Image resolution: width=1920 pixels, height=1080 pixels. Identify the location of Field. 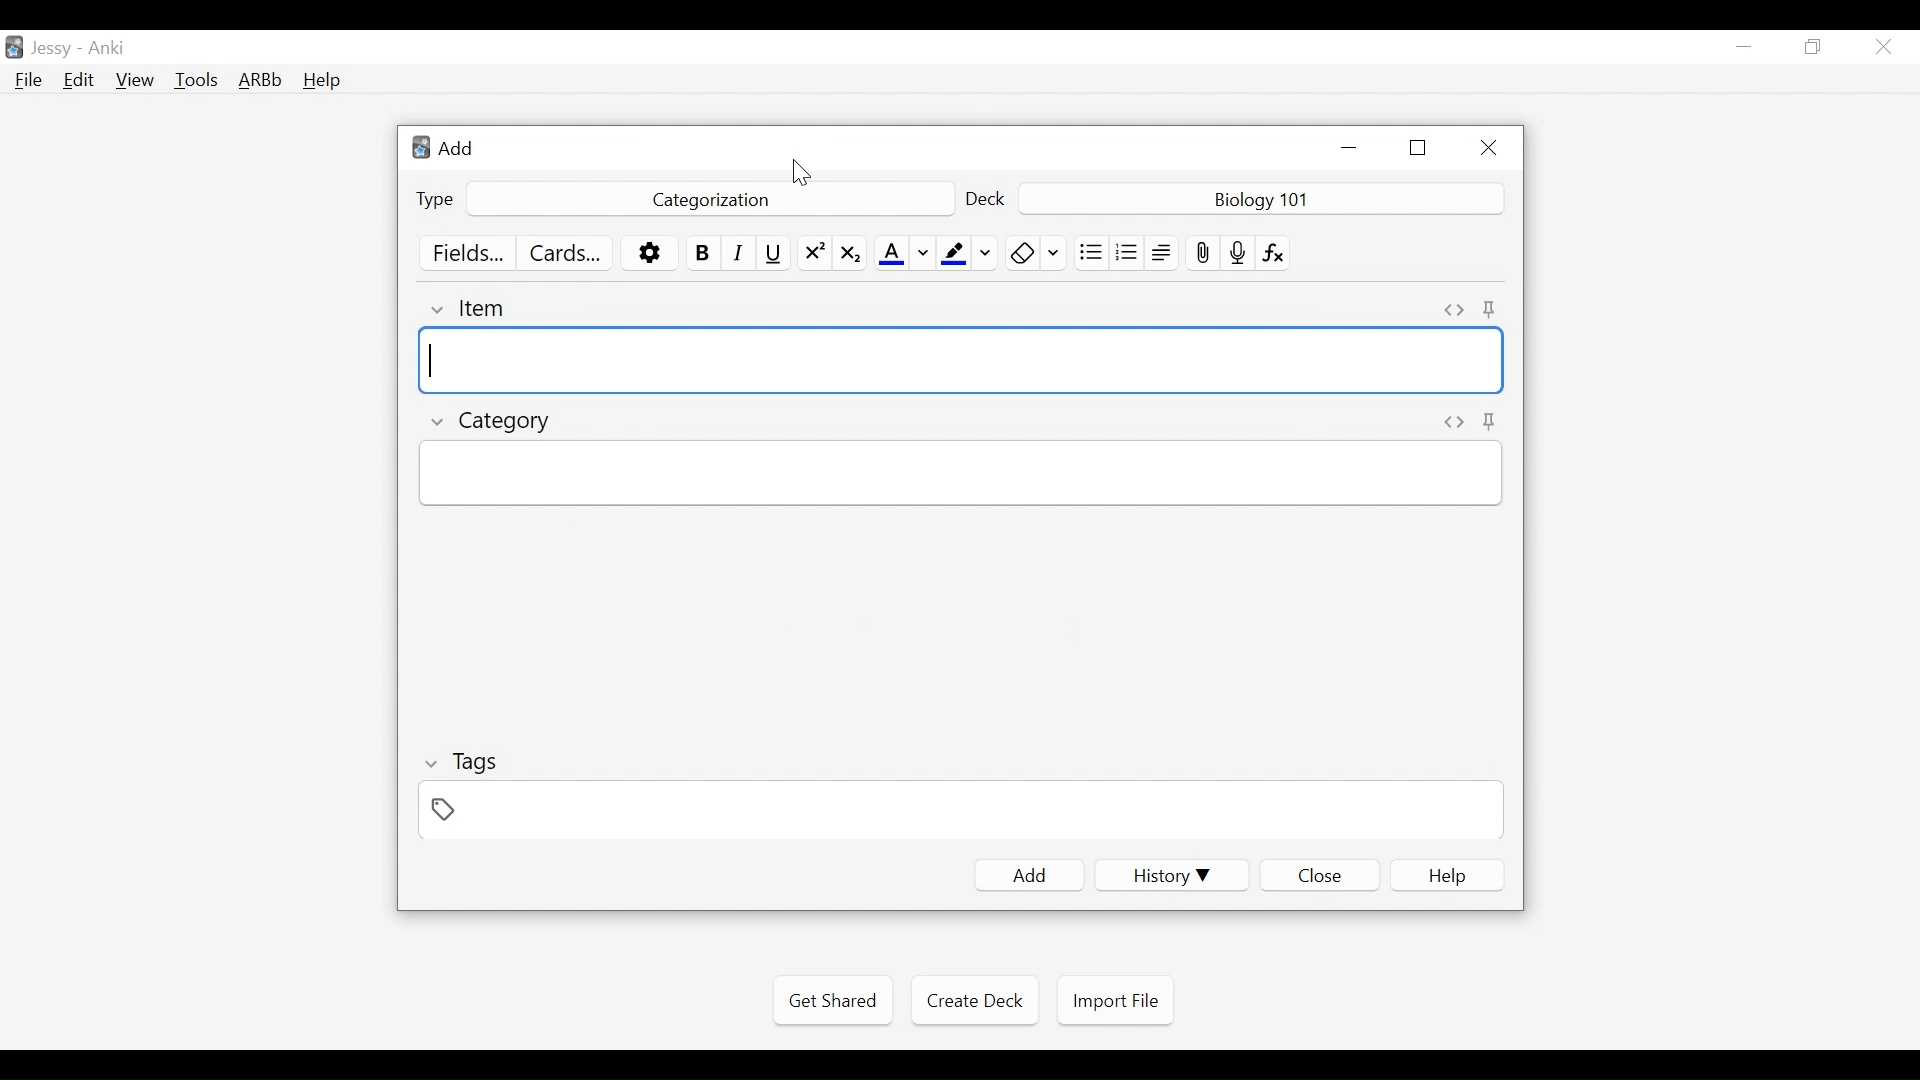
(957, 809).